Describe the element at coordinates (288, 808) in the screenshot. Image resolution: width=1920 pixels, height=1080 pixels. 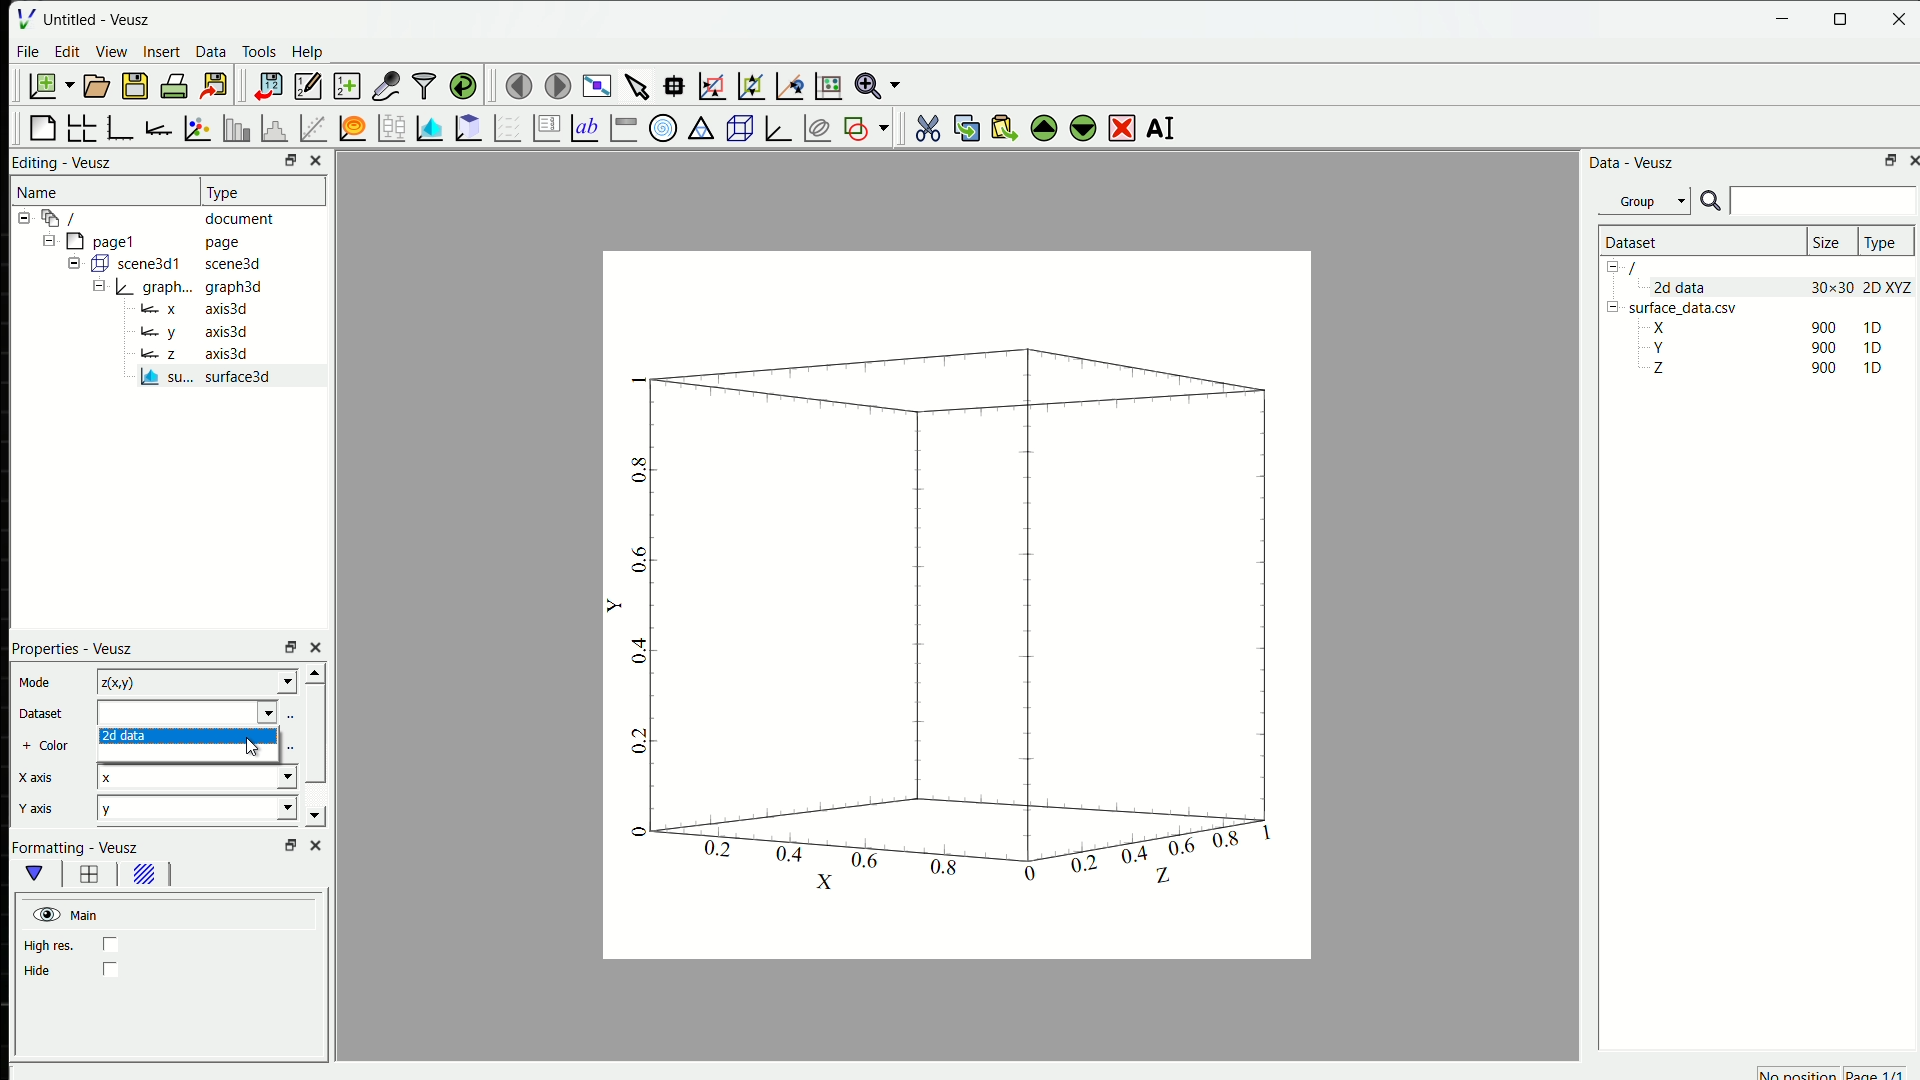
I see `Drop-down ` at that location.